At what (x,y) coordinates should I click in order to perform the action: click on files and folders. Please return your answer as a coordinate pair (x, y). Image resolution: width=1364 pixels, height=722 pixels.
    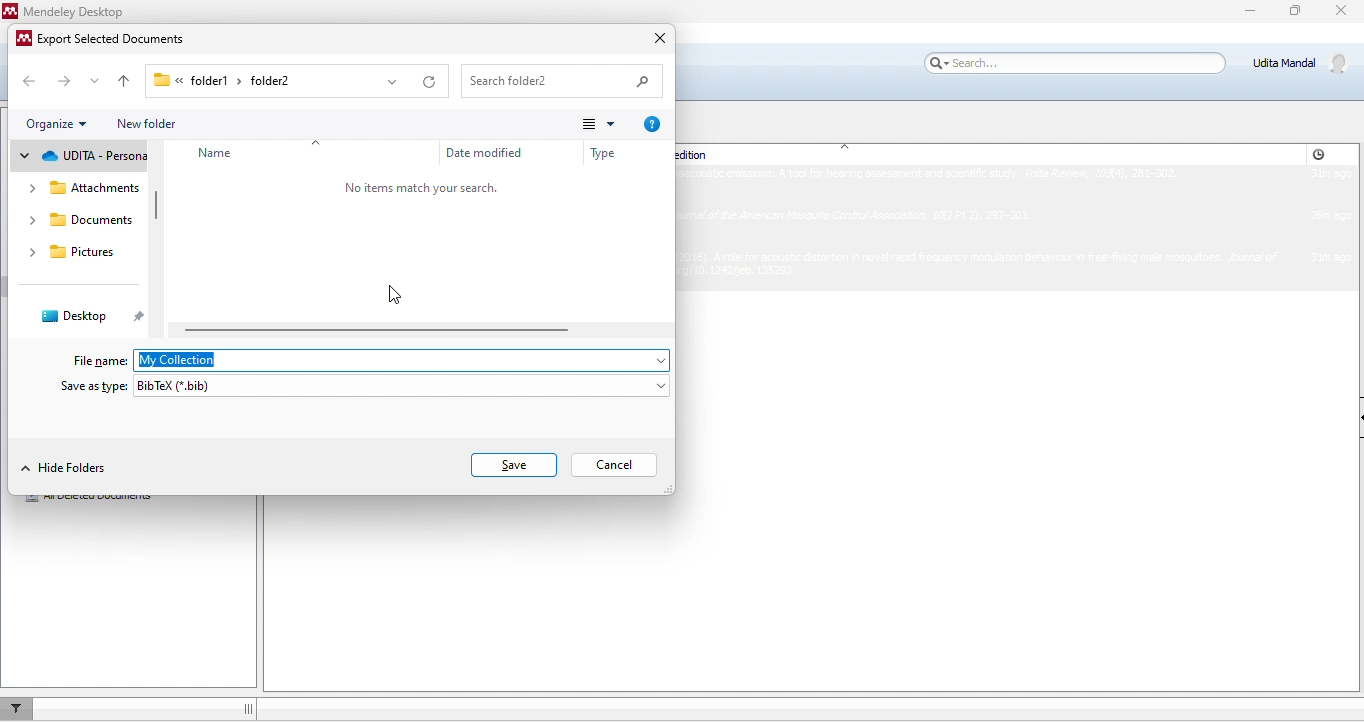
    Looking at the image, I should click on (81, 157).